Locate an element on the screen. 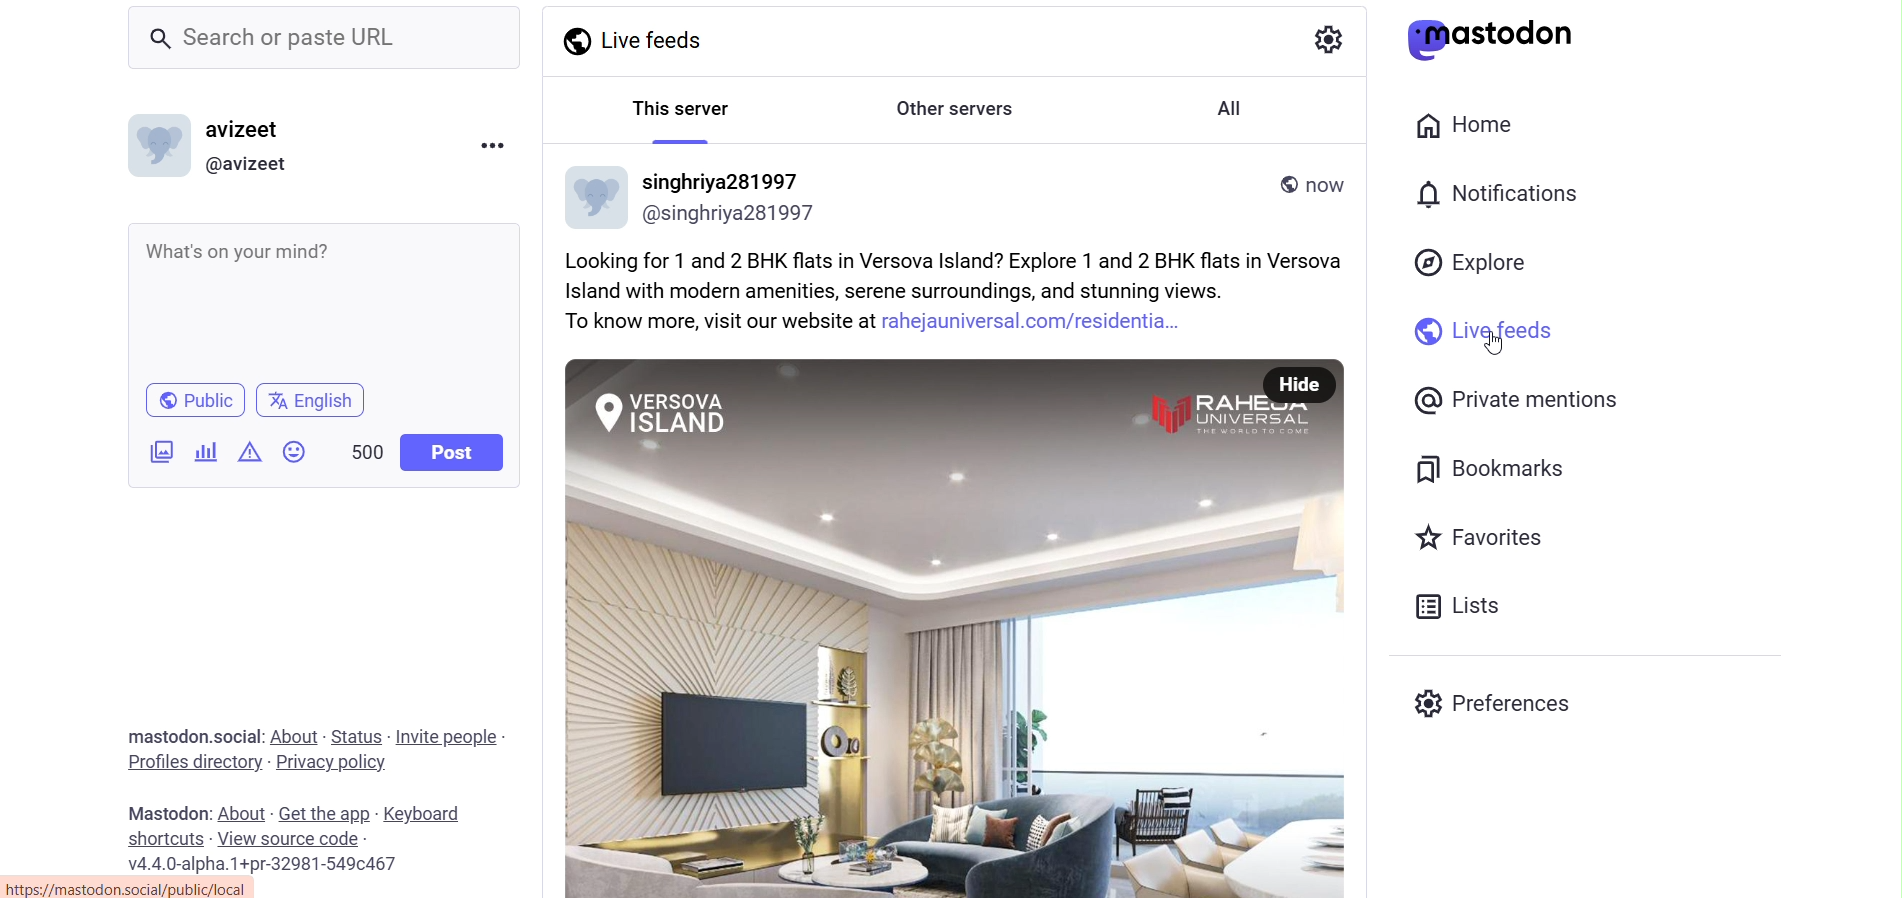 Image resolution: width=1902 pixels, height=898 pixels. short cuts is located at coordinates (161, 839).